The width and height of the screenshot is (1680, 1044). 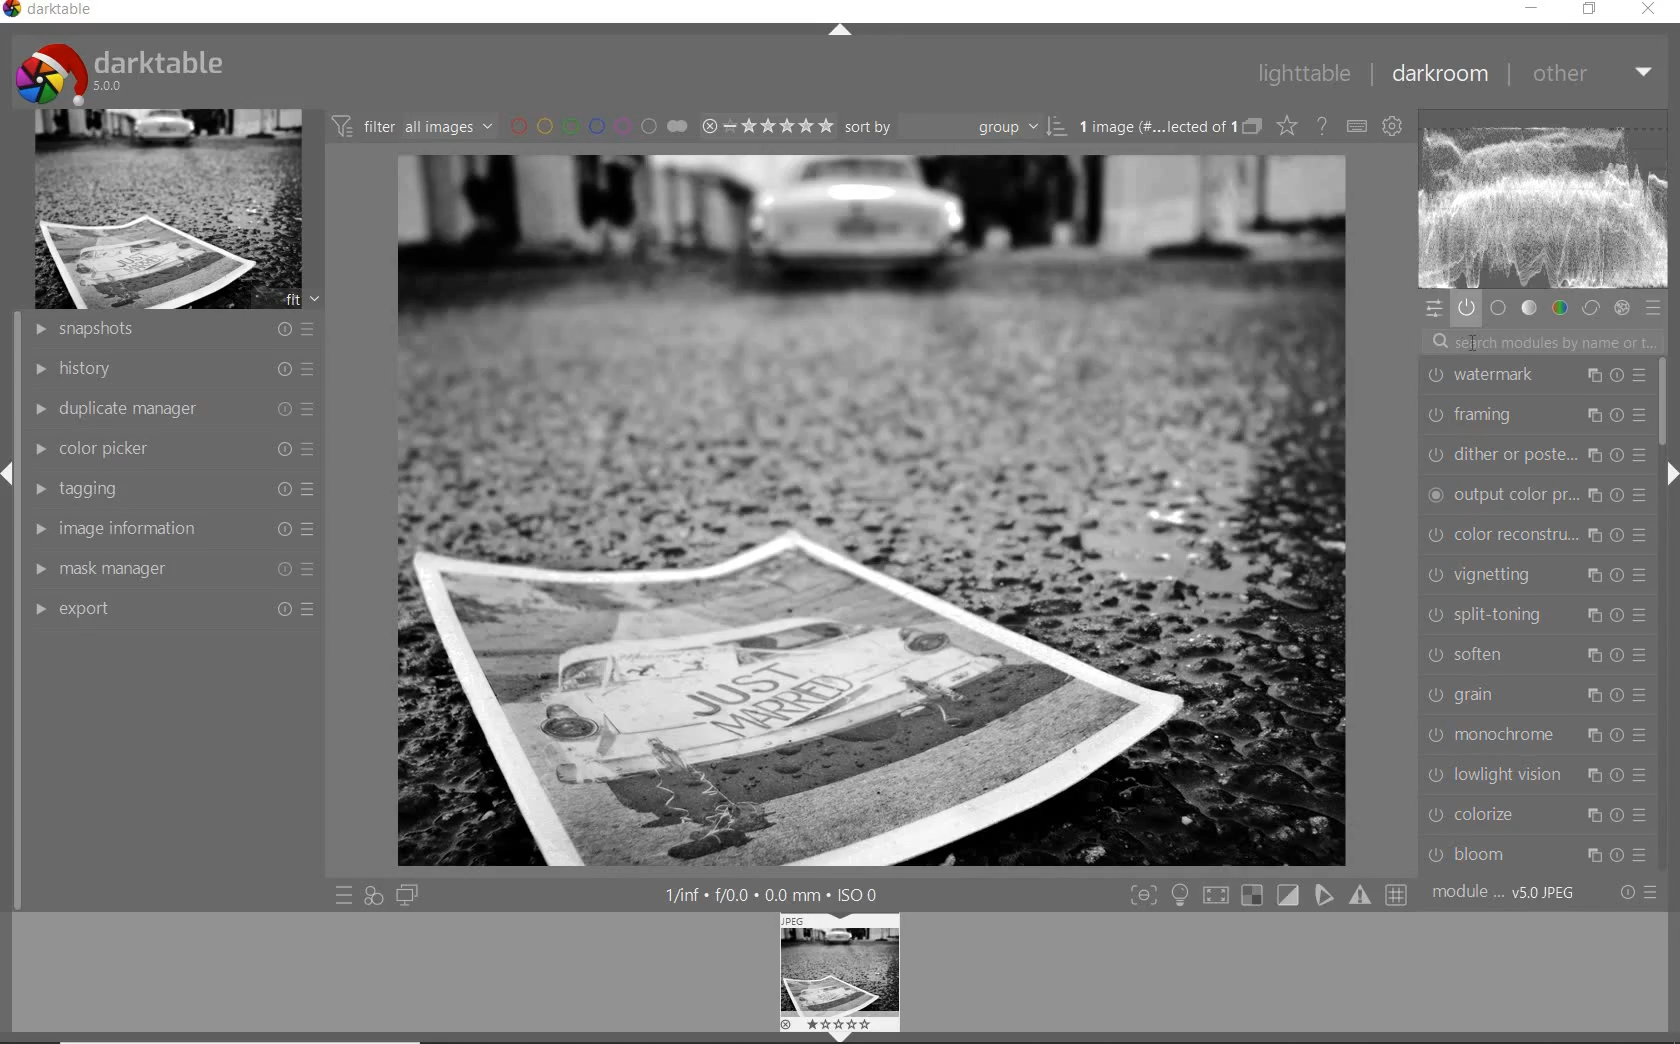 I want to click on dither or paste, so click(x=1535, y=457).